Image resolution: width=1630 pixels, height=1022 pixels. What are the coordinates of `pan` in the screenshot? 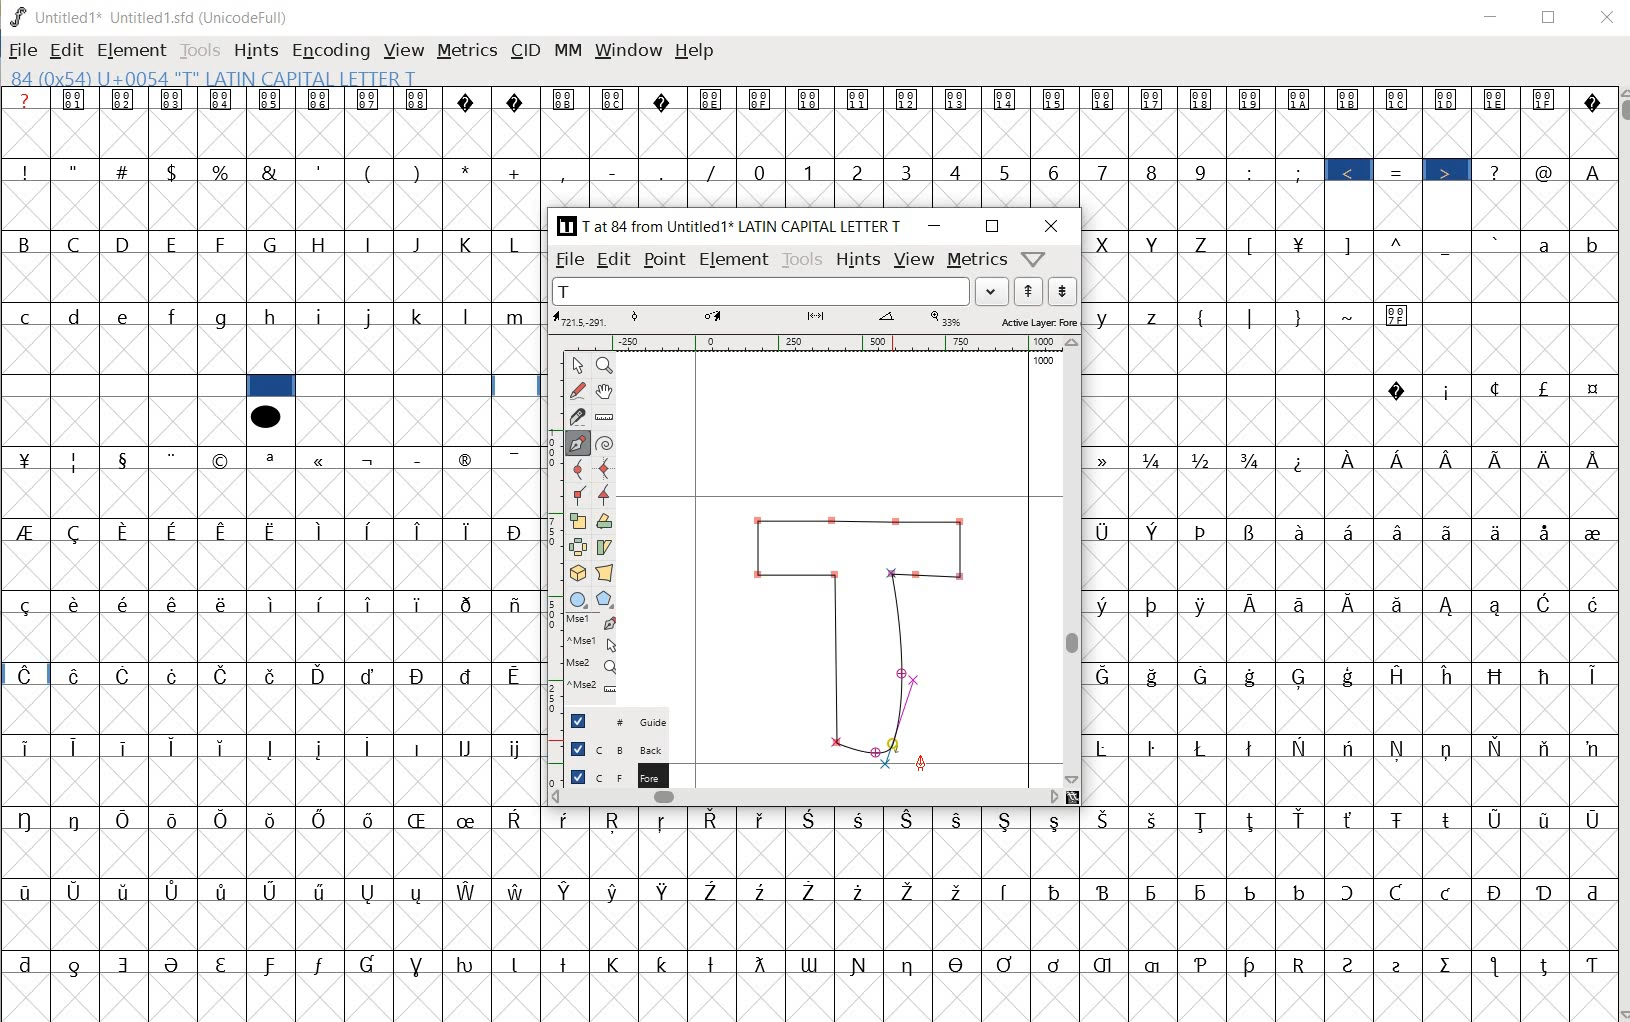 It's located at (607, 389).